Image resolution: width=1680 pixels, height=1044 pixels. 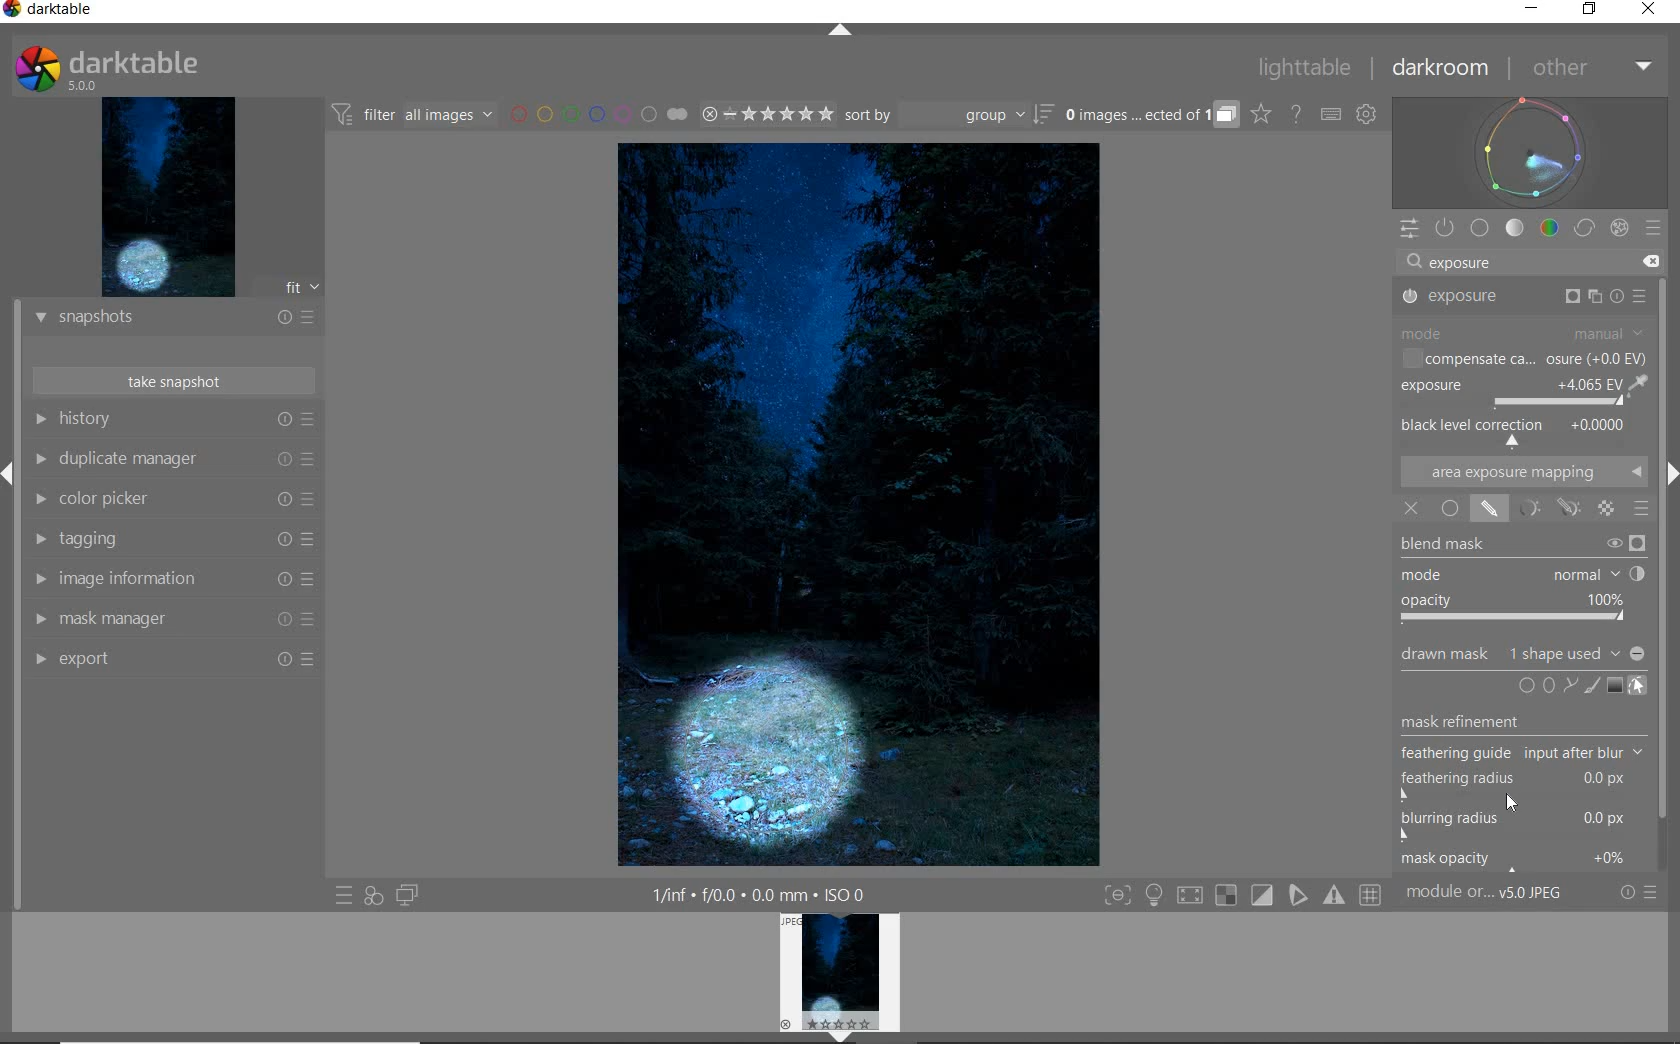 I want to click on RESTORE, so click(x=1590, y=10).